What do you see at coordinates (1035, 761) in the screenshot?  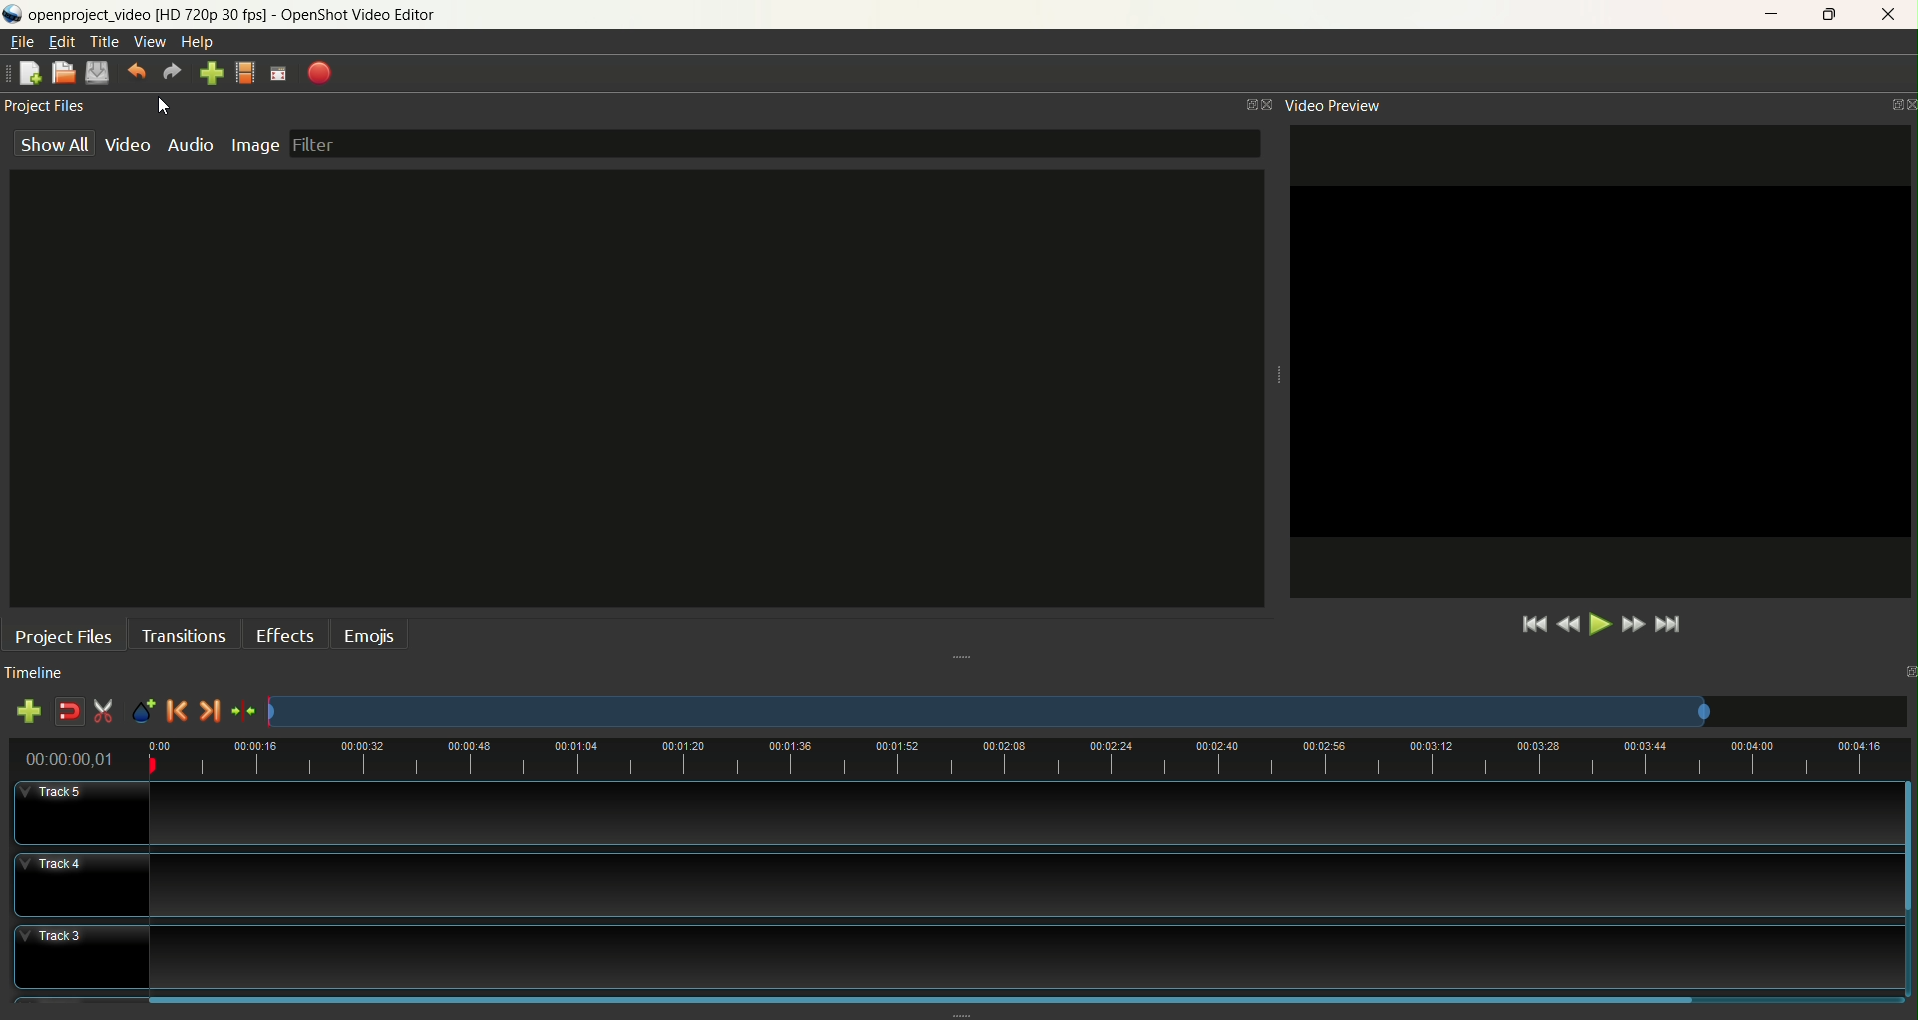 I see `zoom factor` at bounding box center [1035, 761].